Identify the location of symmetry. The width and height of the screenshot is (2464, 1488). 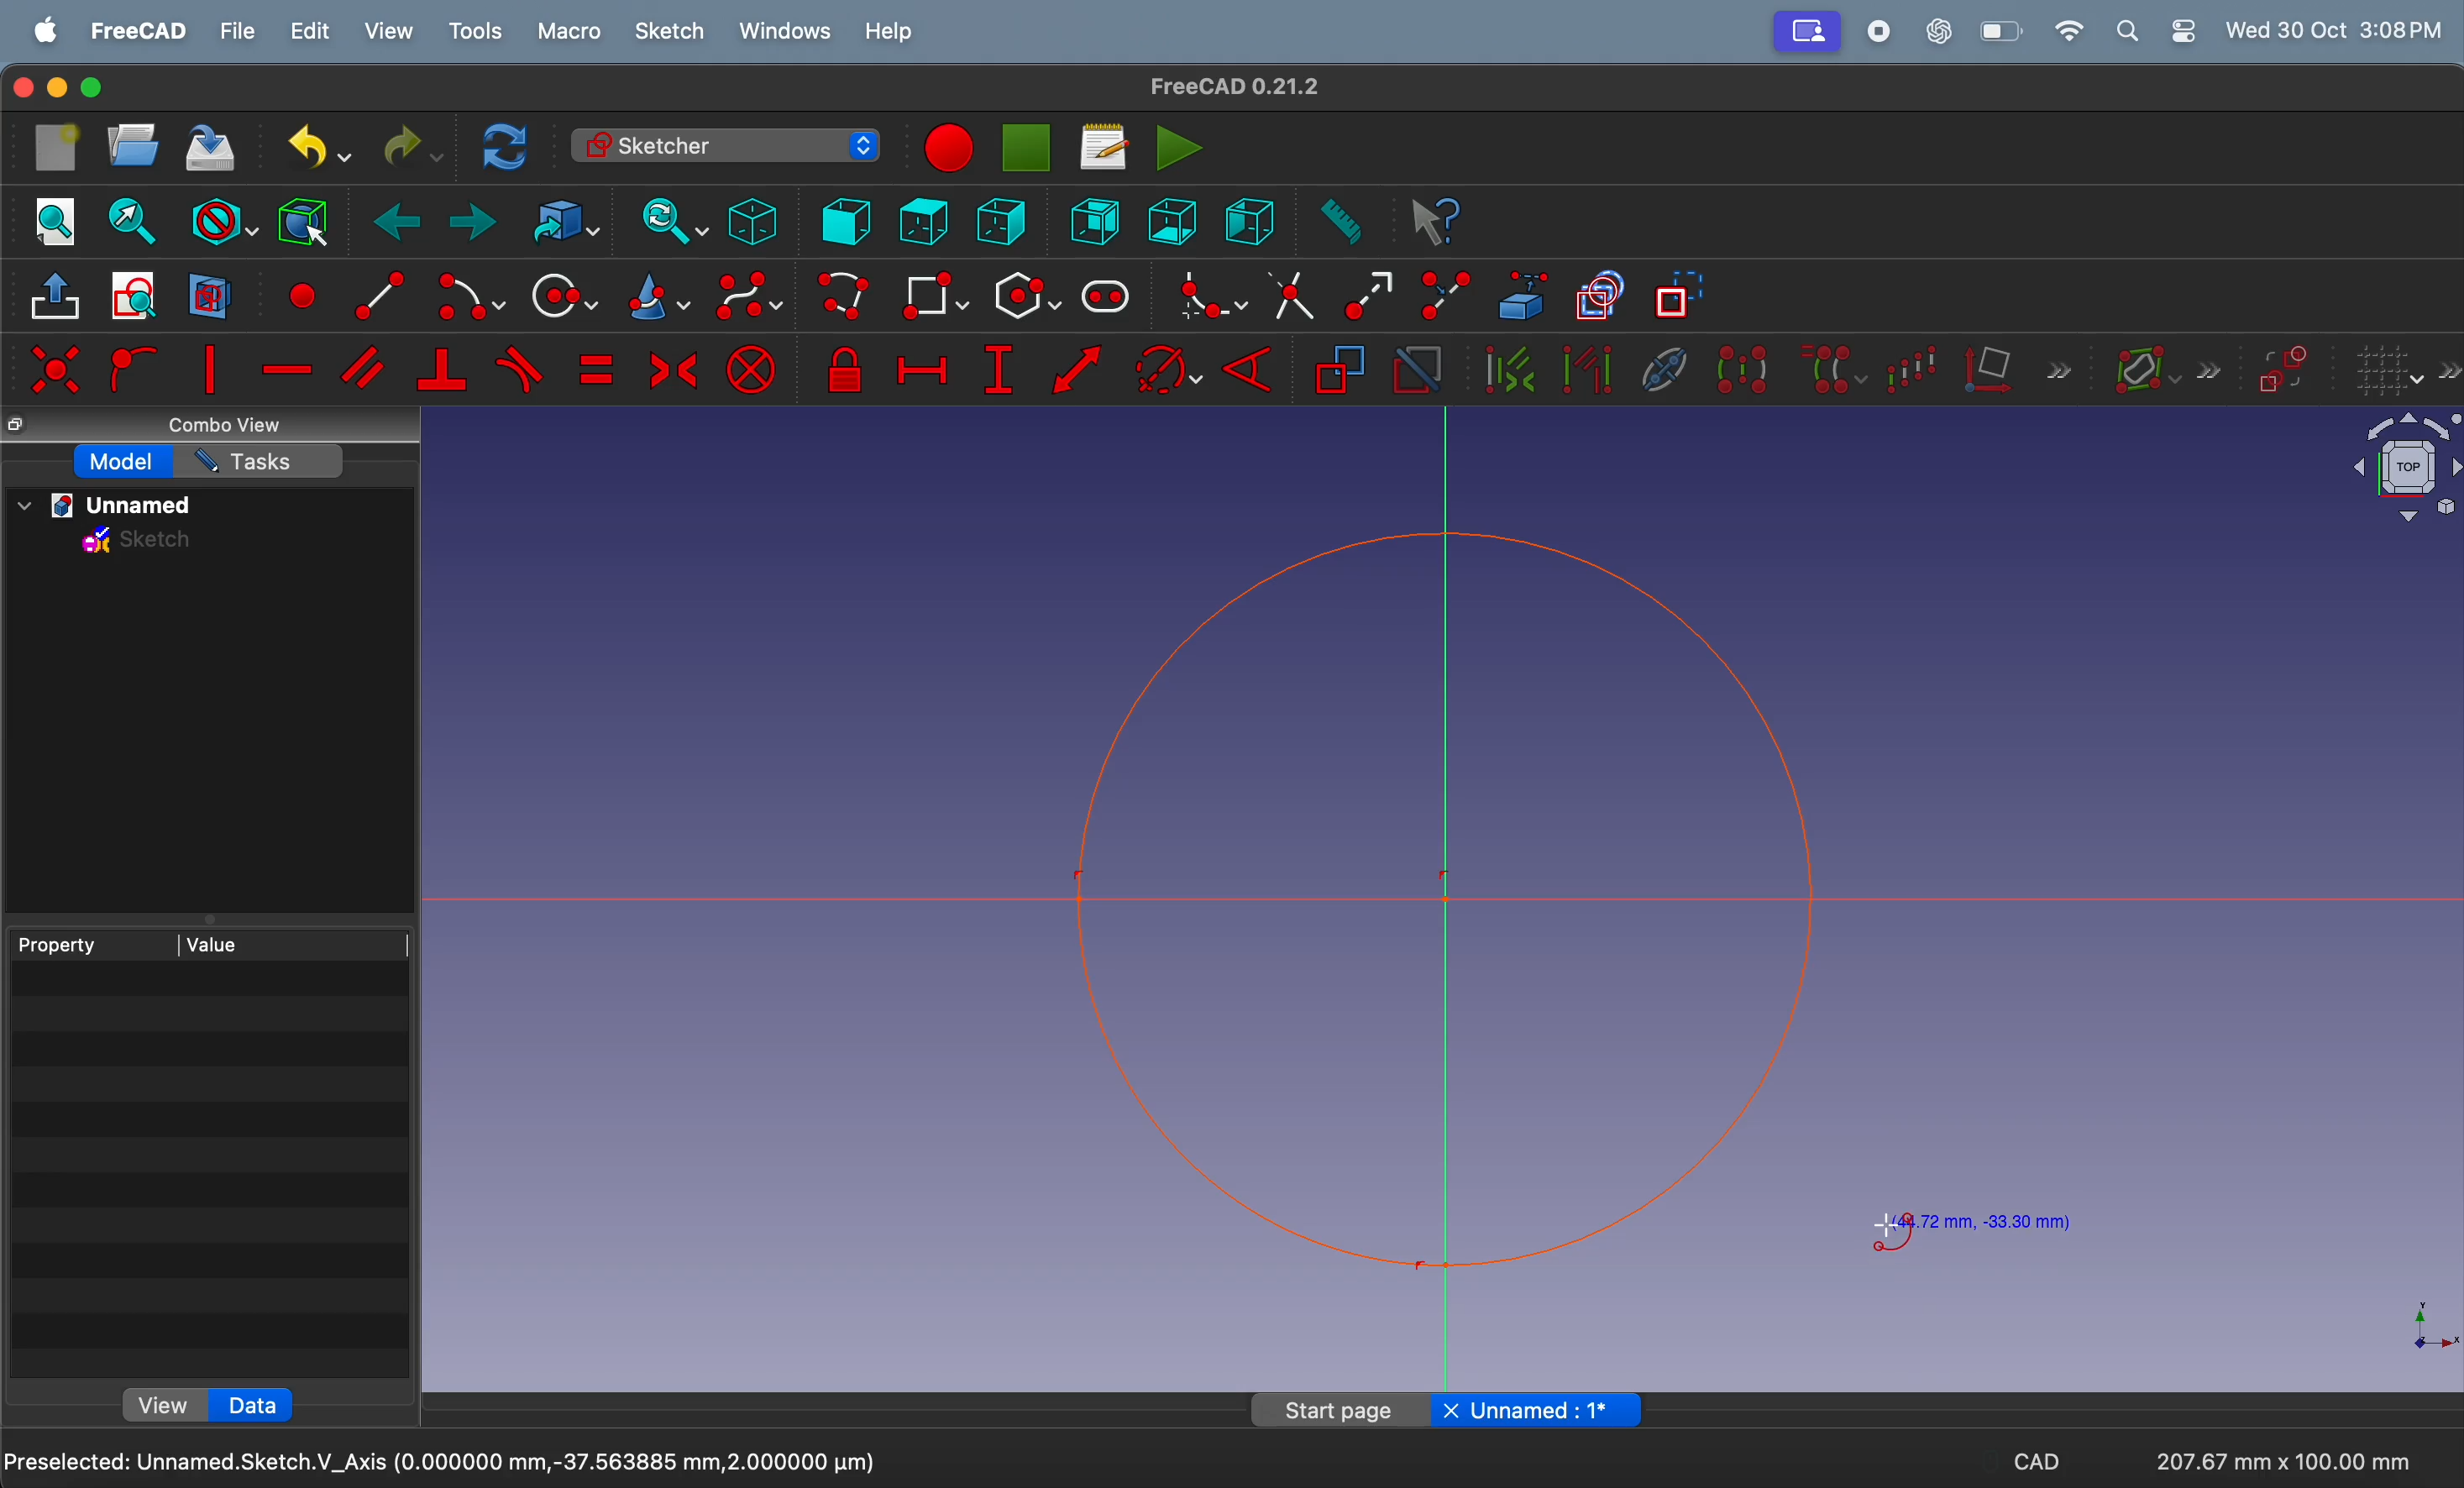
(1741, 368).